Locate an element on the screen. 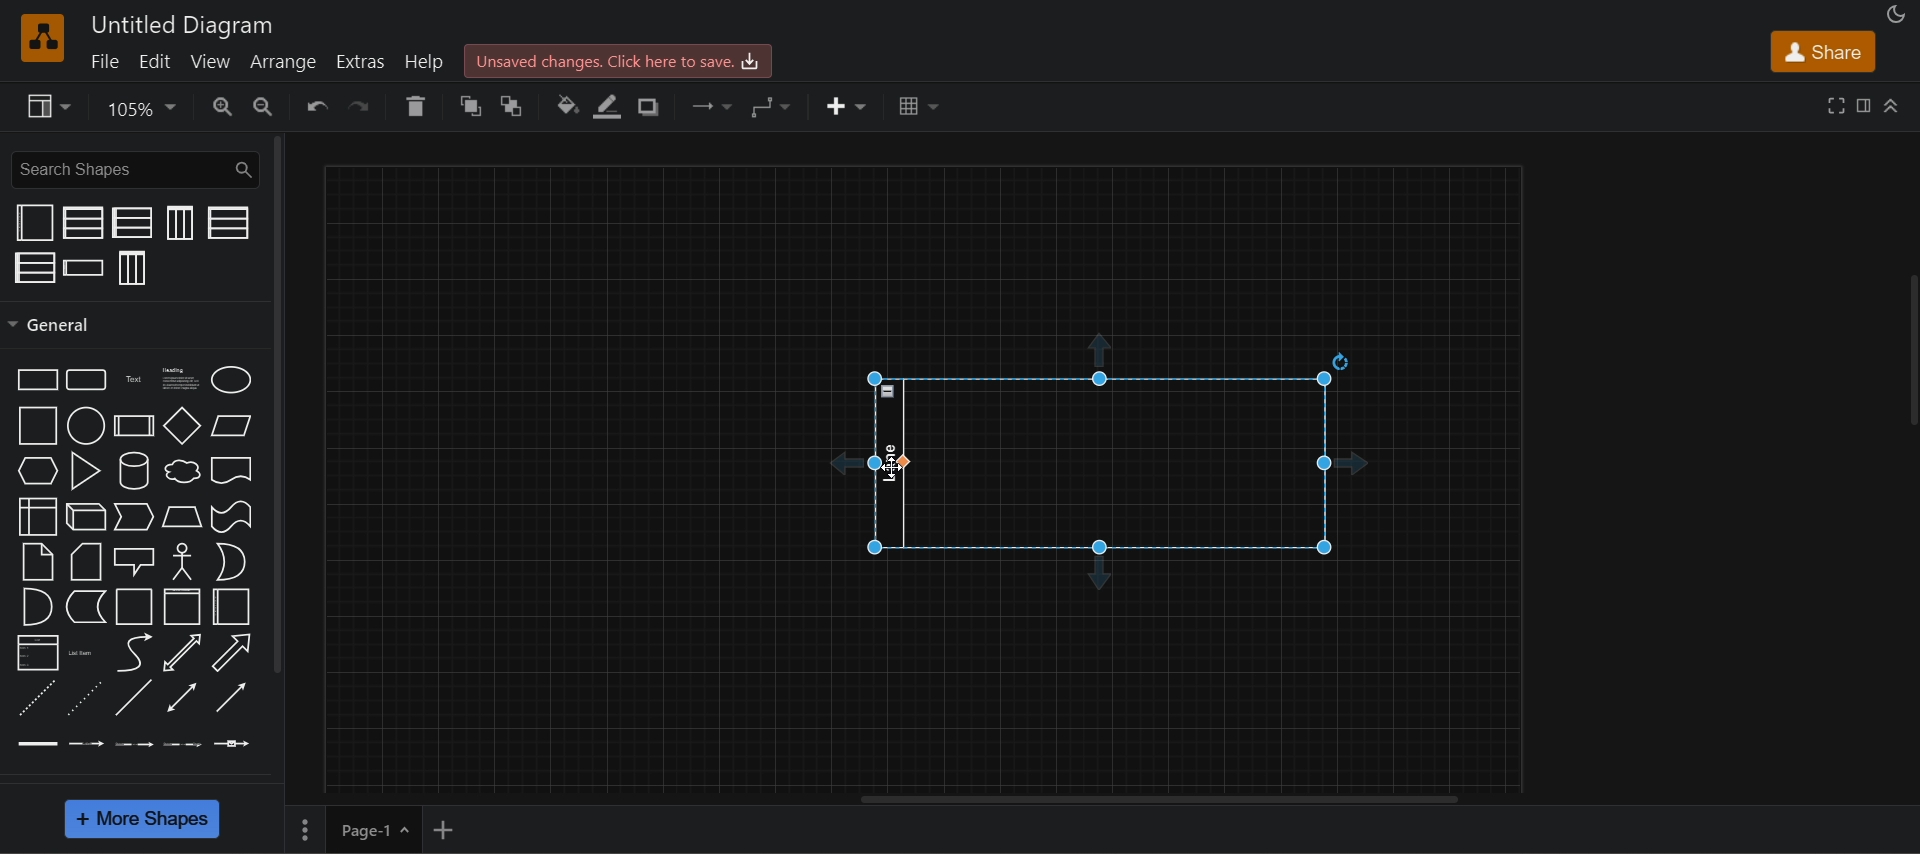 The image size is (1920, 854). card is located at coordinates (86, 561).